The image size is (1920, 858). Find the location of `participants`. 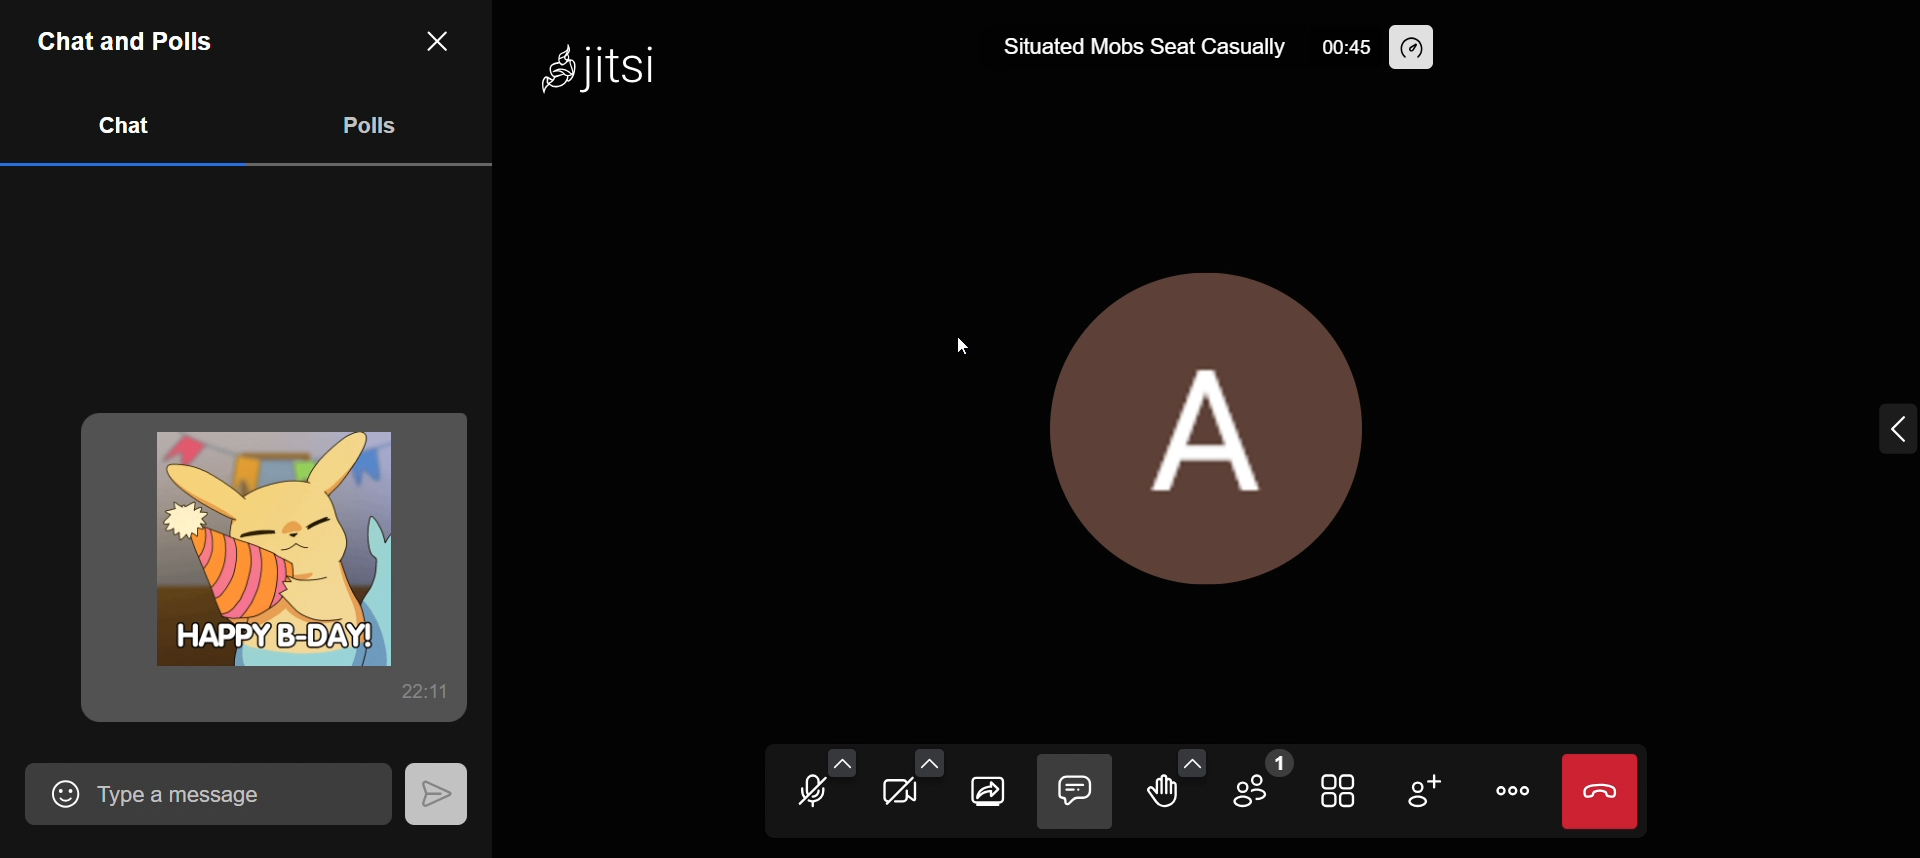

participants is located at coordinates (1256, 775).